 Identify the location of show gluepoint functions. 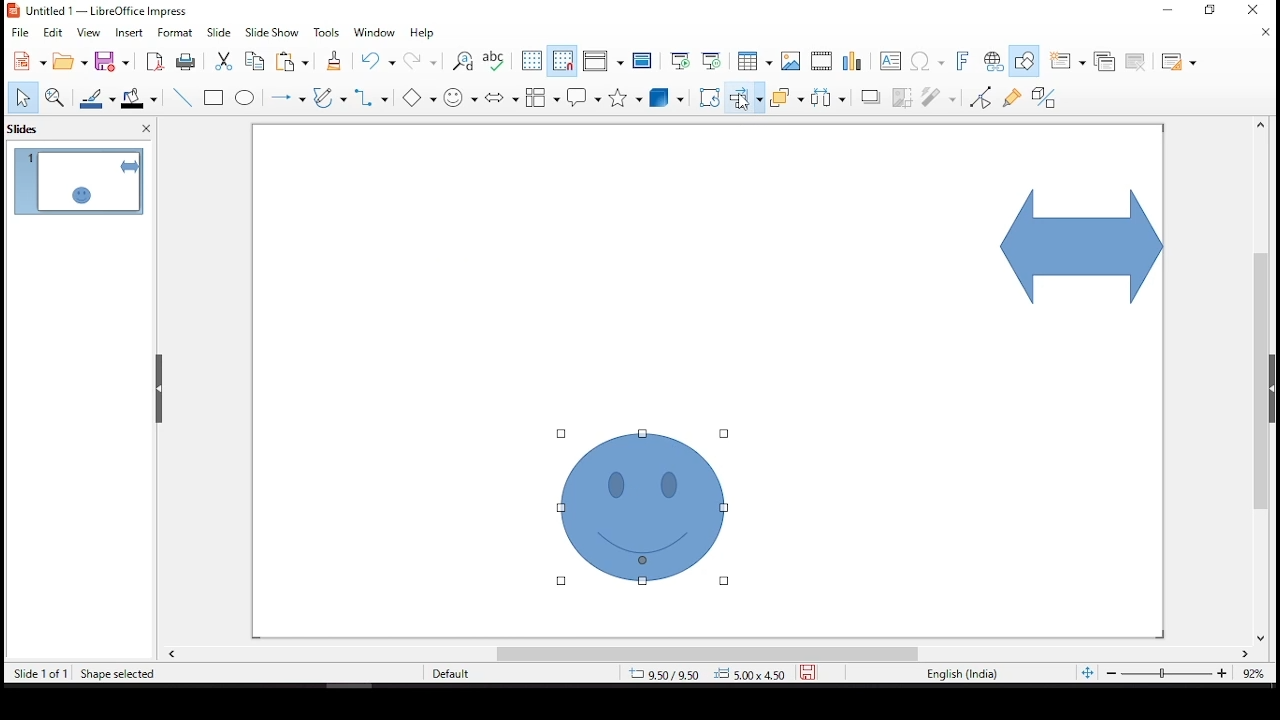
(1012, 97).